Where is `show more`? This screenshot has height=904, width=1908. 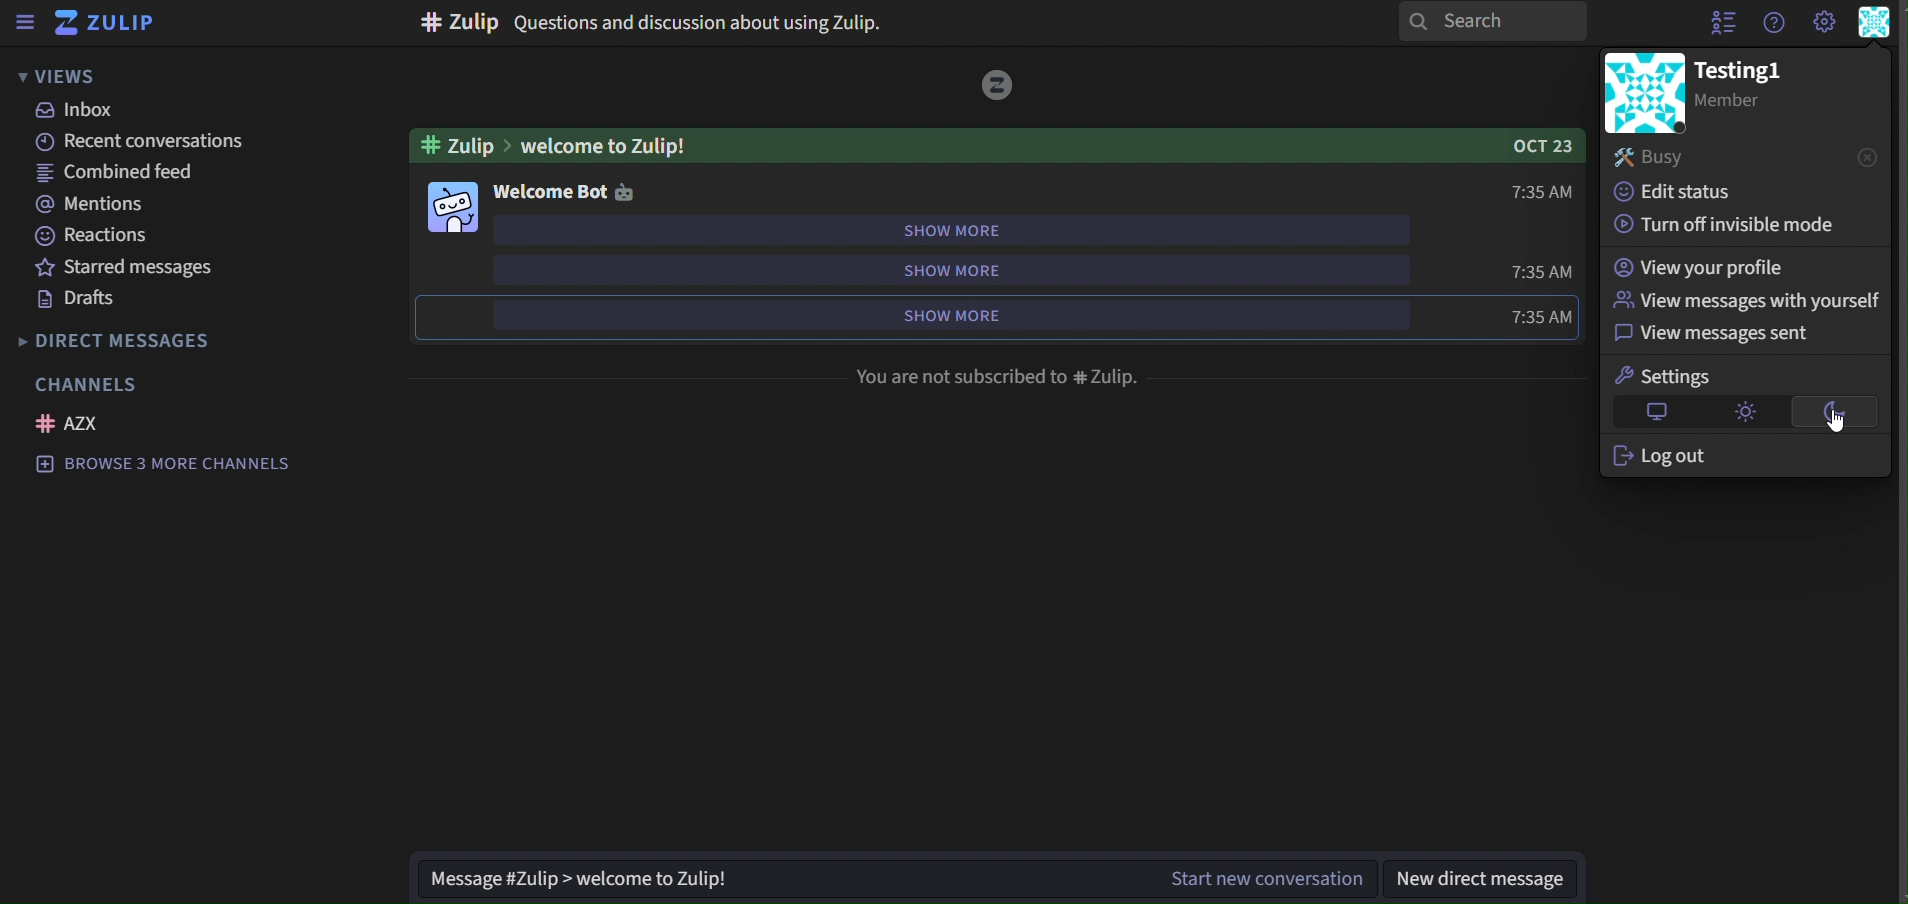
show more is located at coordinates (948, 314).